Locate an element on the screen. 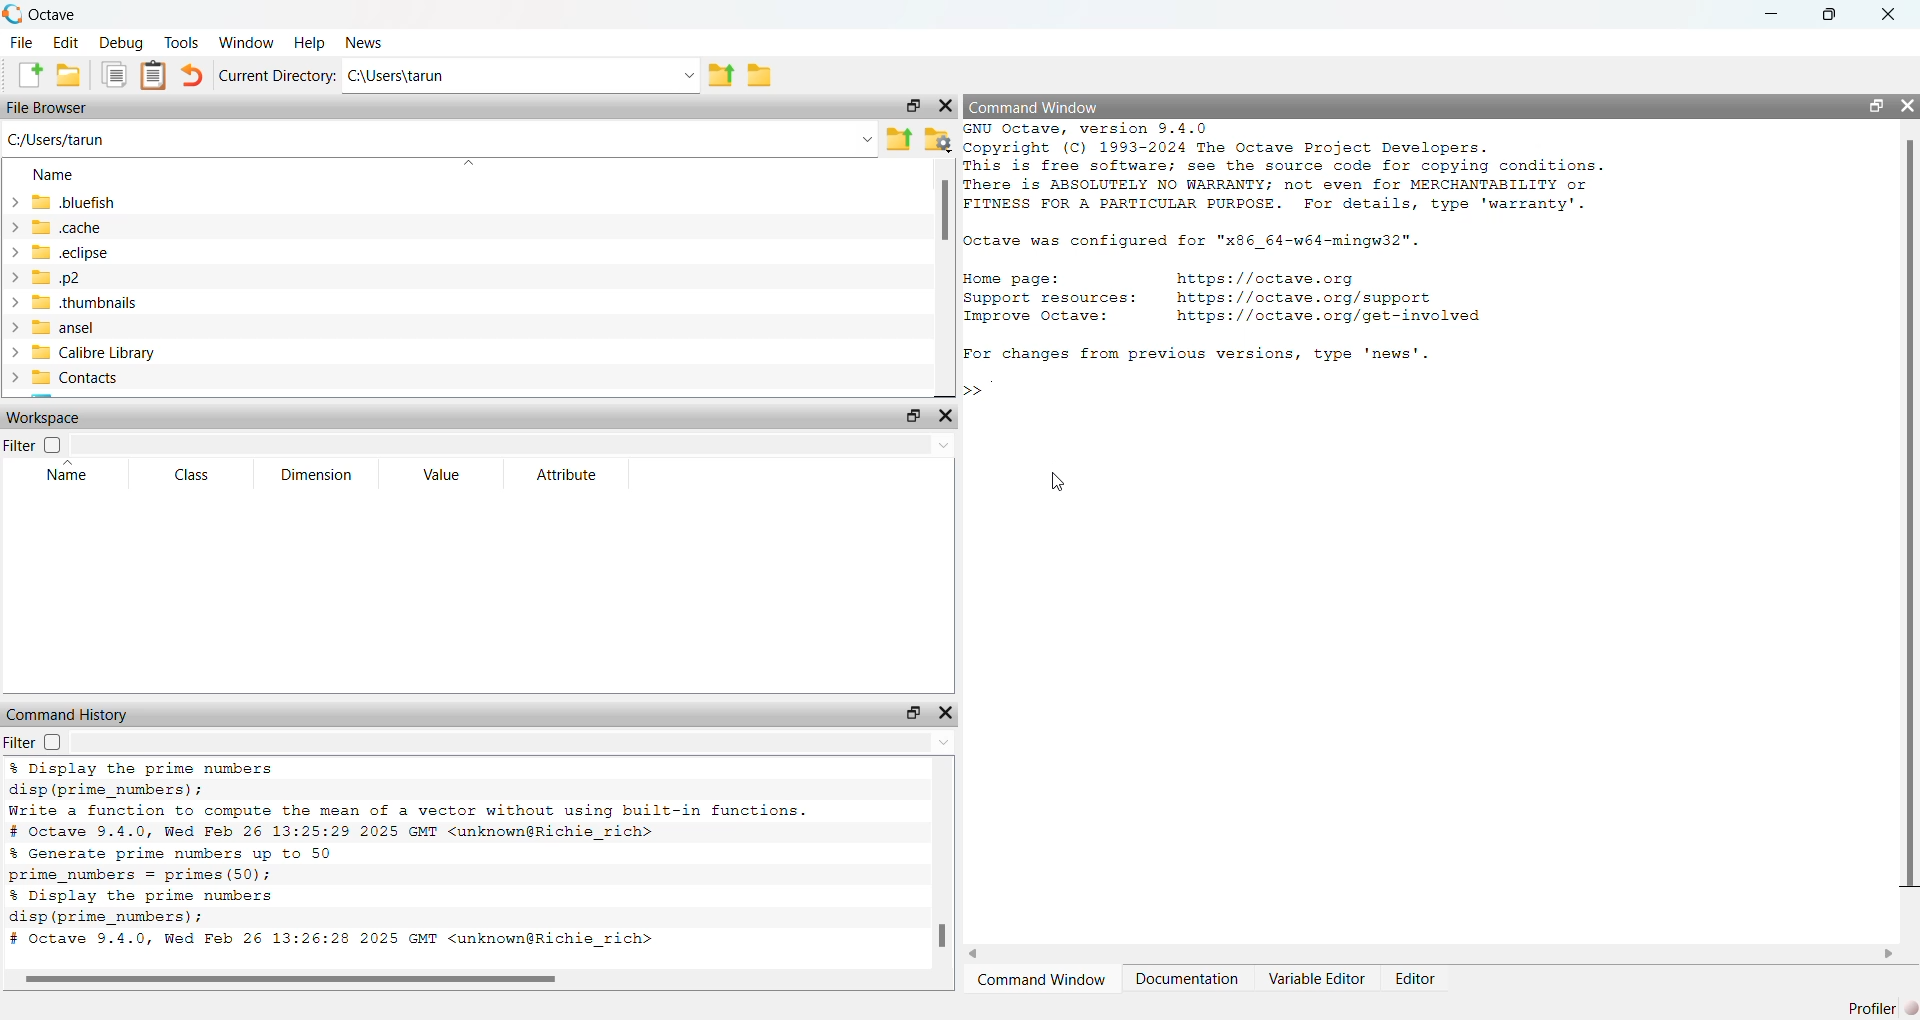 The width and height of the screenshot is (1920, 1020). Profiler is located at coordinates (1883, 1008).